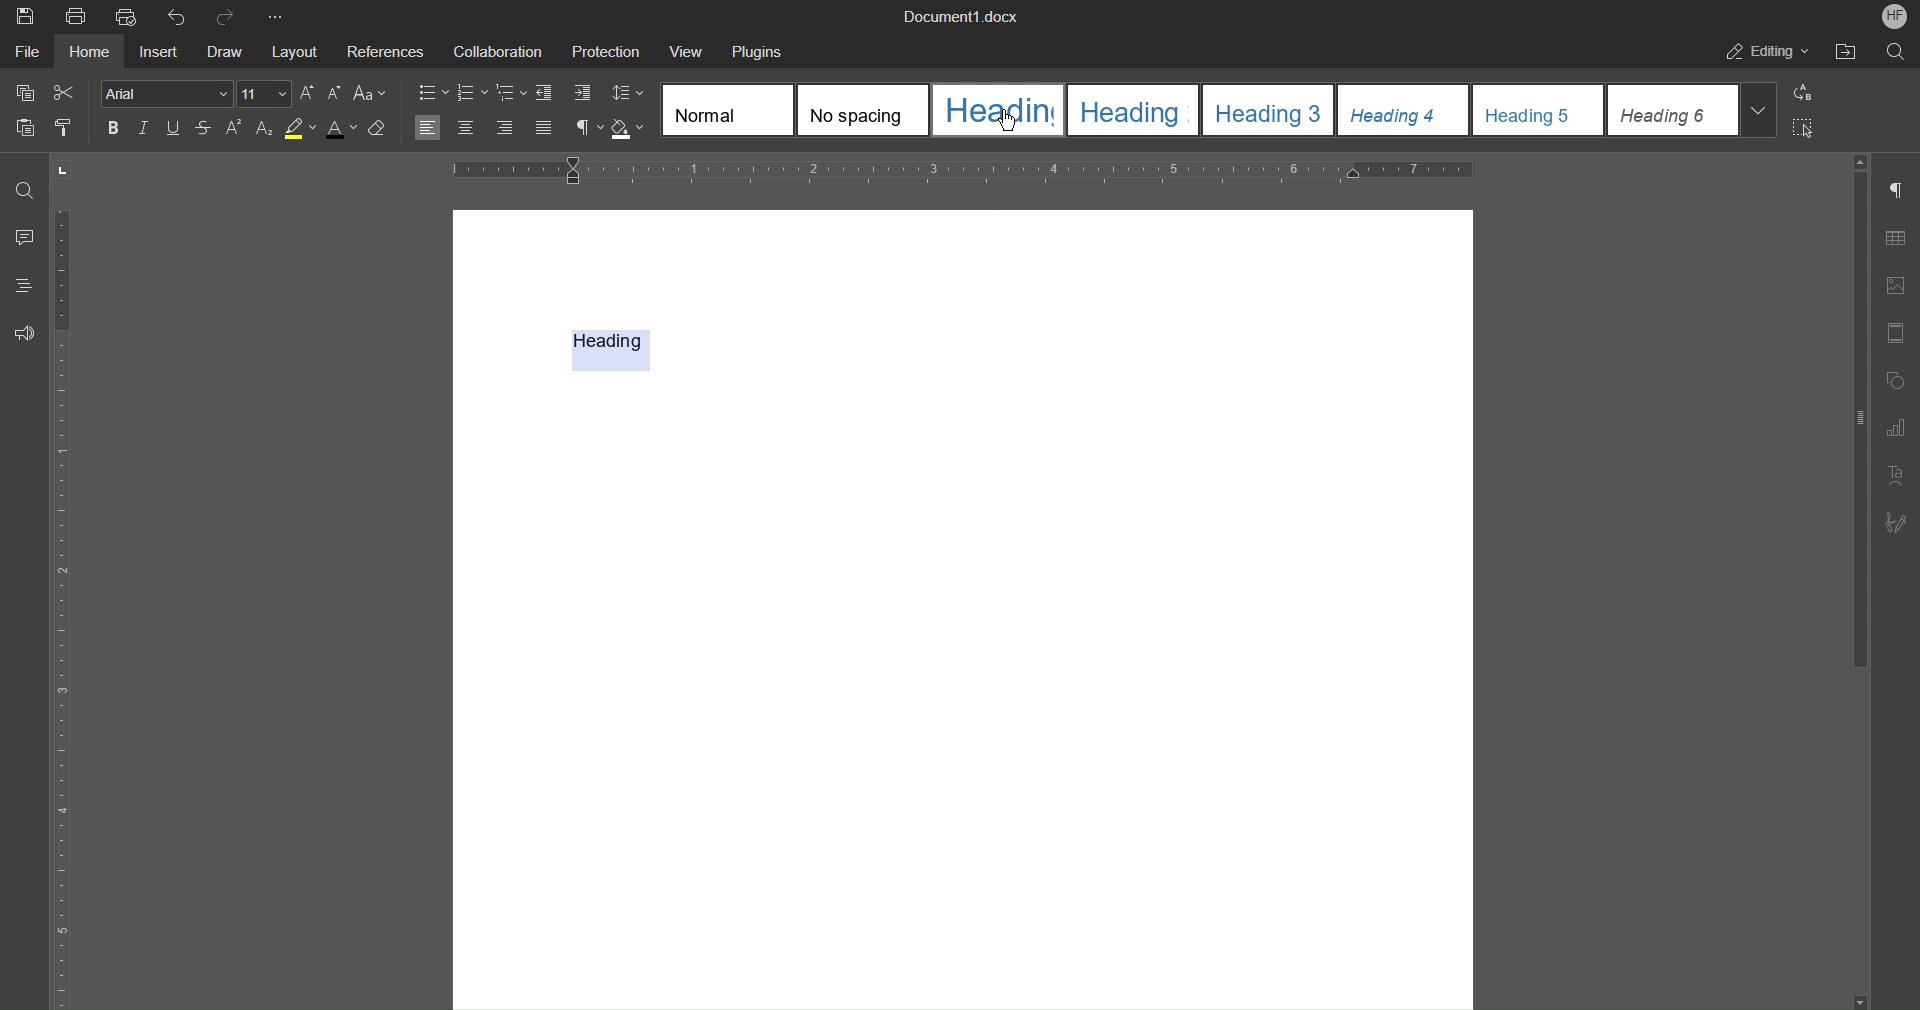 The width and height of the screenshot is (1920, 1010). Describe the element at coordinates (225, 51) in the screenshot. I see `Draw` at that location.